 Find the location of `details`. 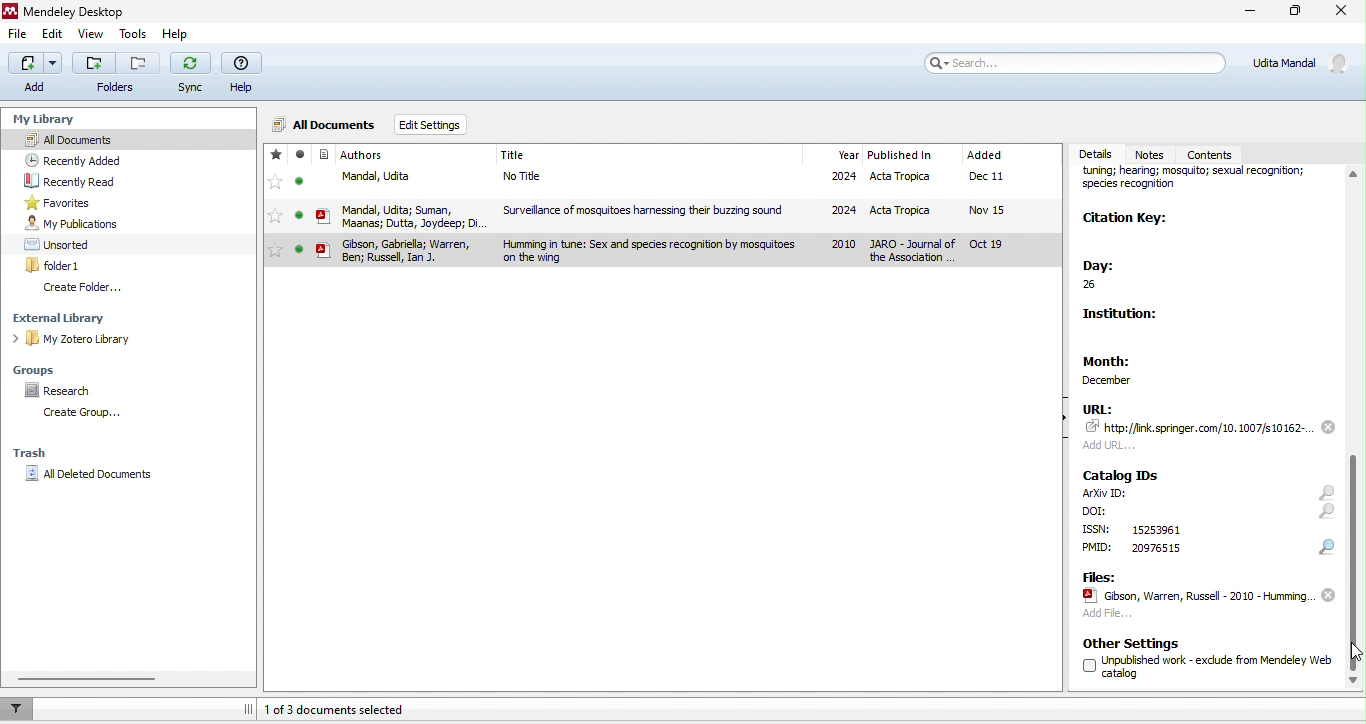

details is located at coordinates (1095, 153).